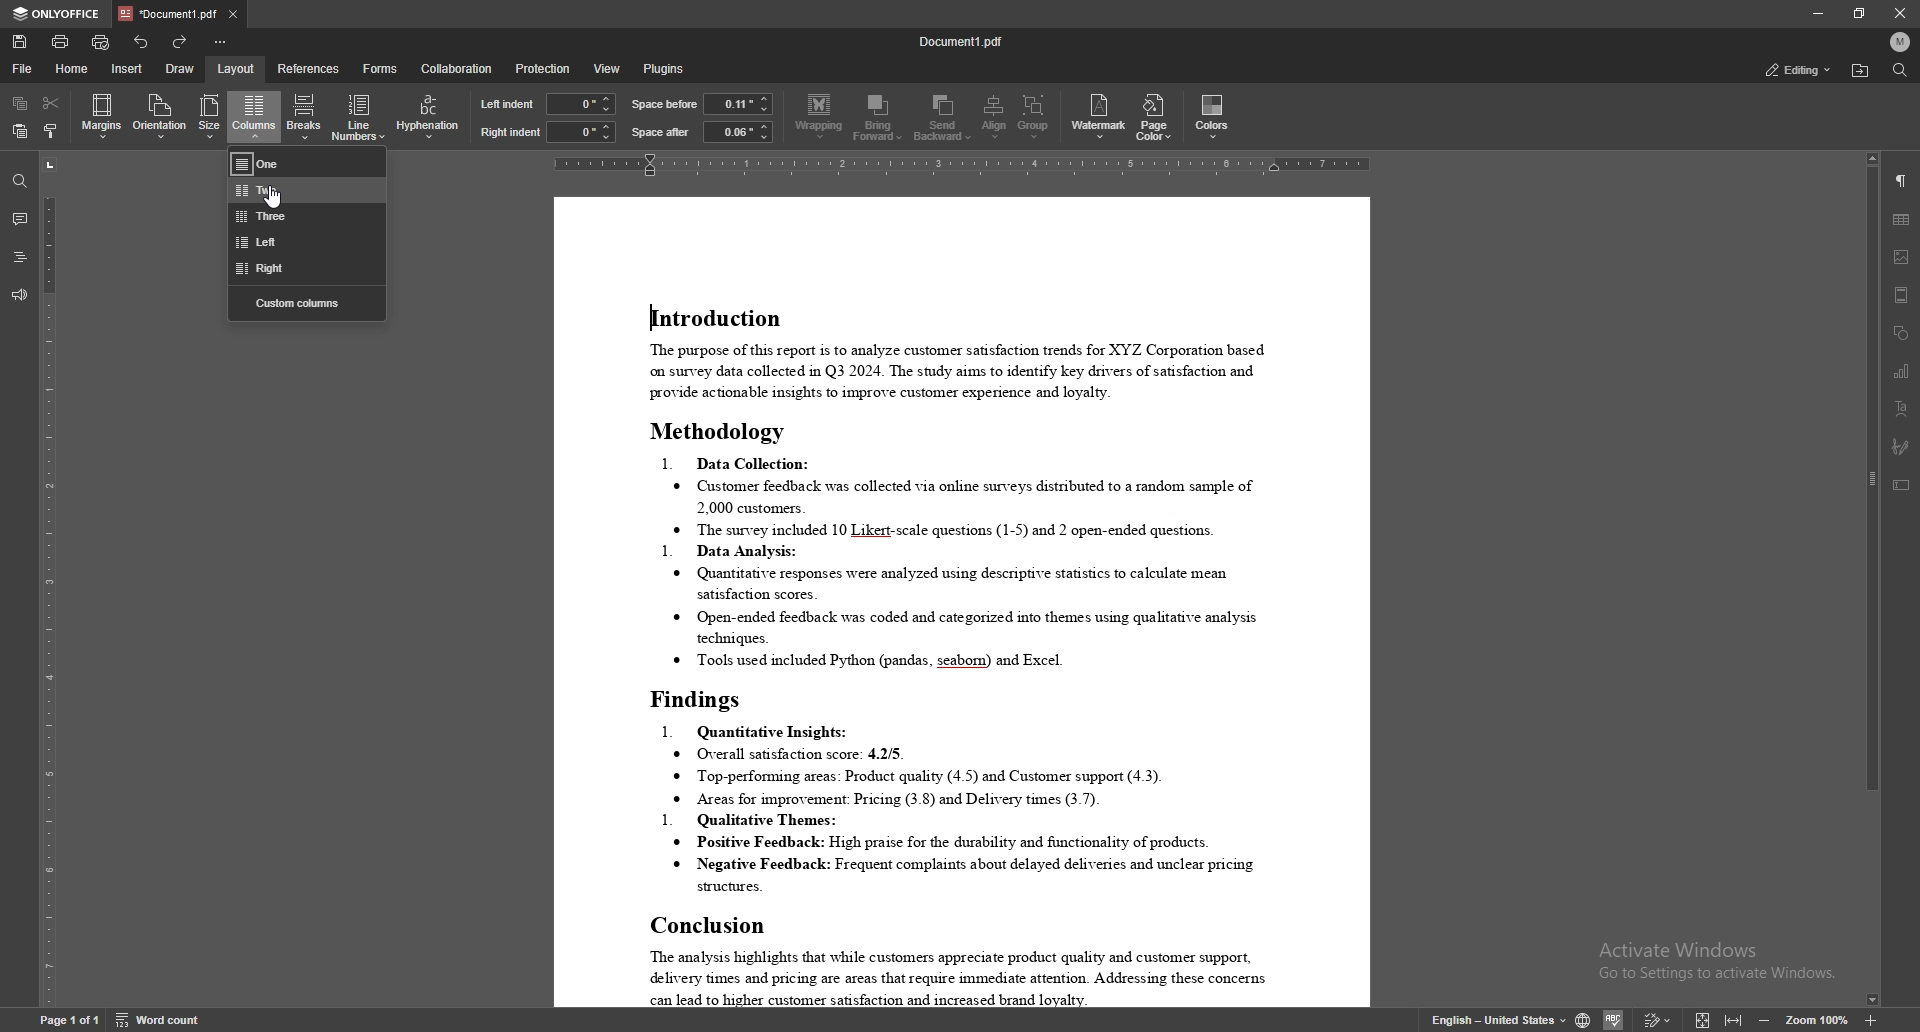  I want to click on resize, so click(1860, 13).